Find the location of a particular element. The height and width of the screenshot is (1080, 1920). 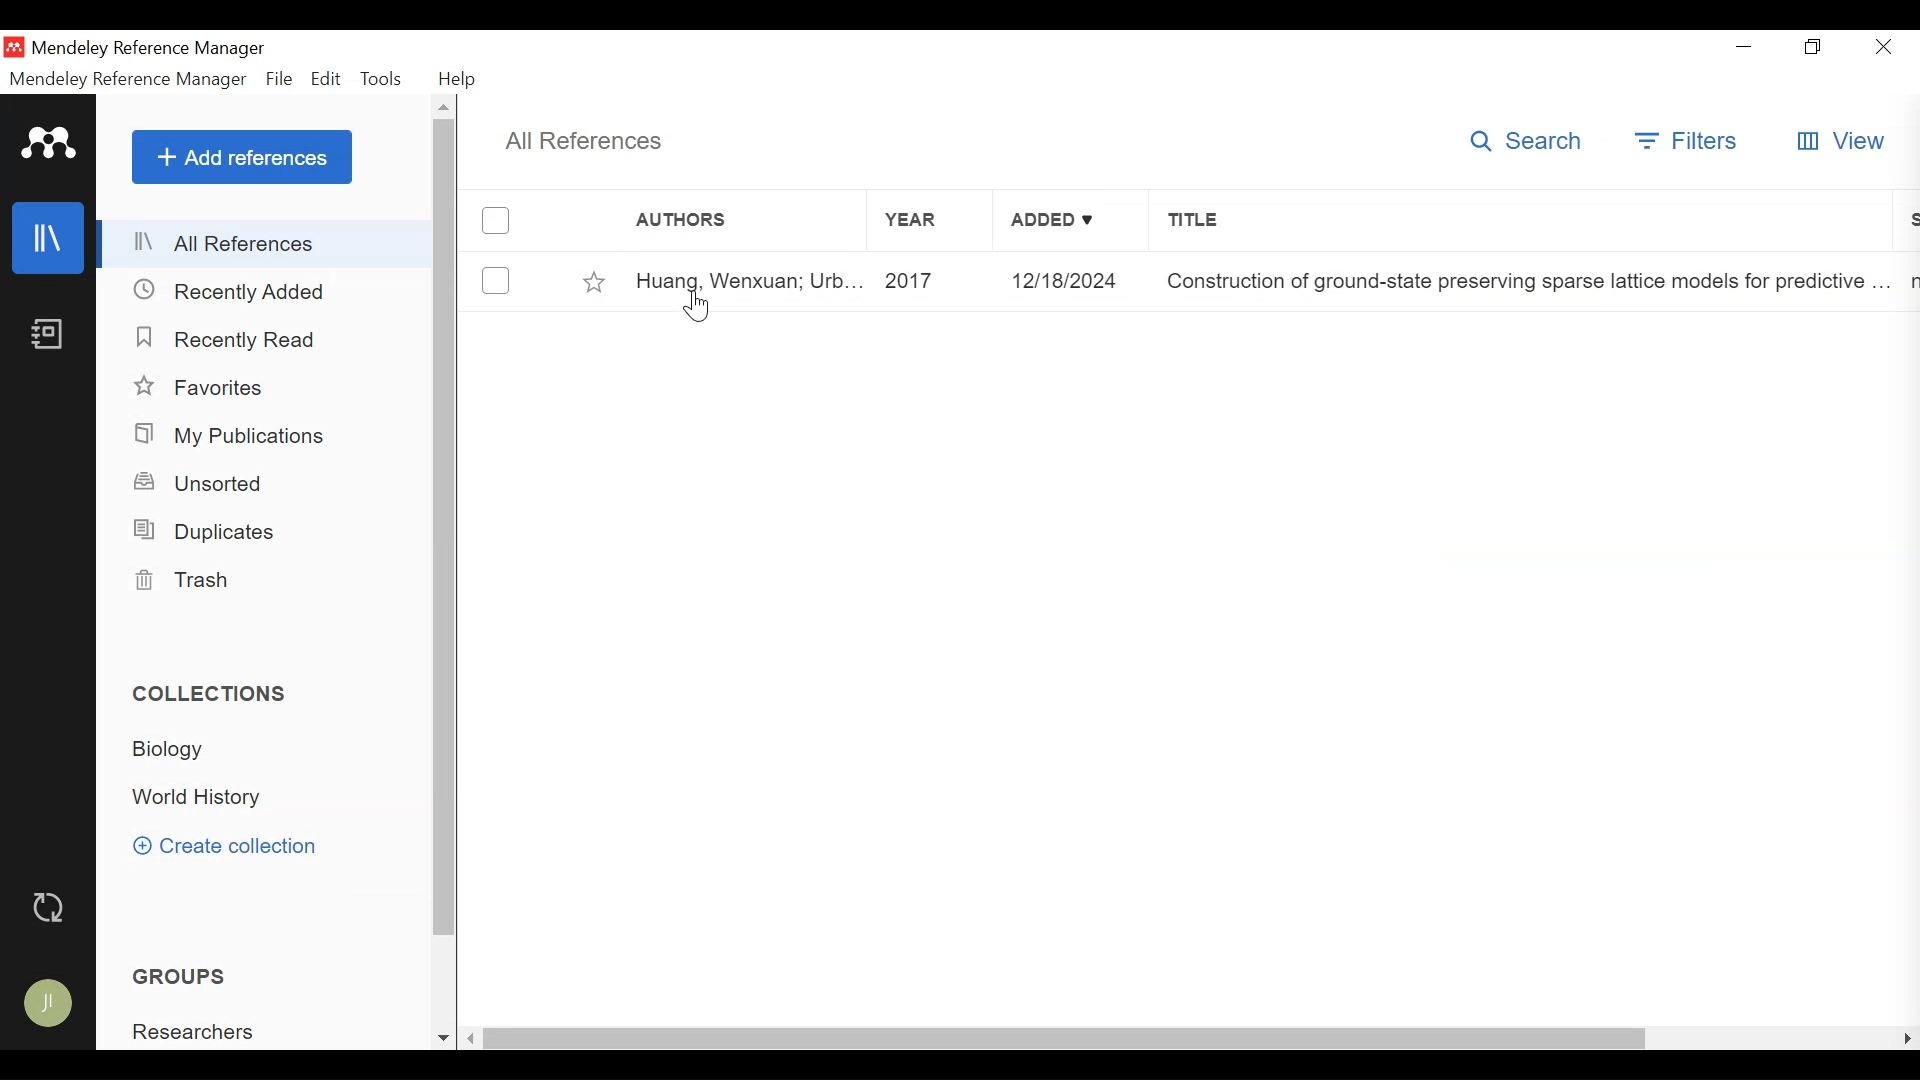

Notebook is located at coordinates (53, 336).